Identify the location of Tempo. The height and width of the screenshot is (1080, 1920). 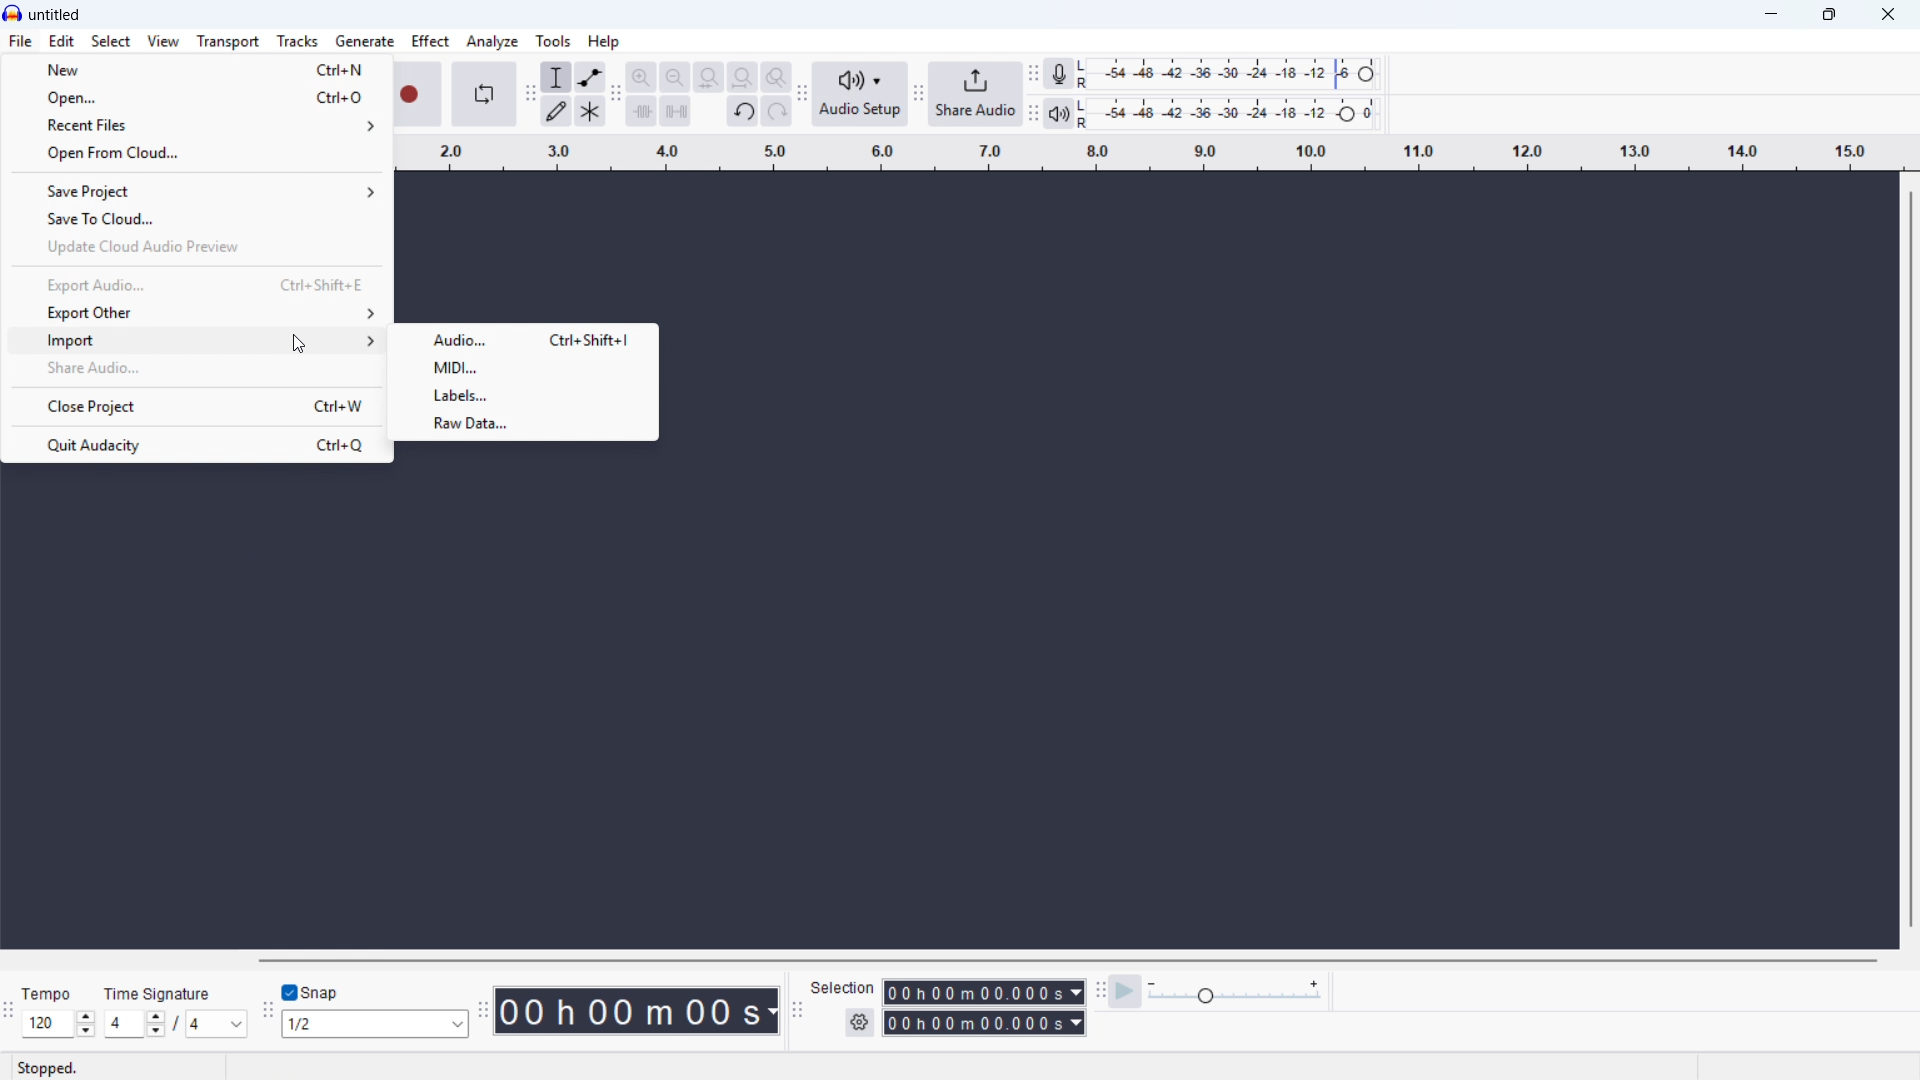
(52, 994).